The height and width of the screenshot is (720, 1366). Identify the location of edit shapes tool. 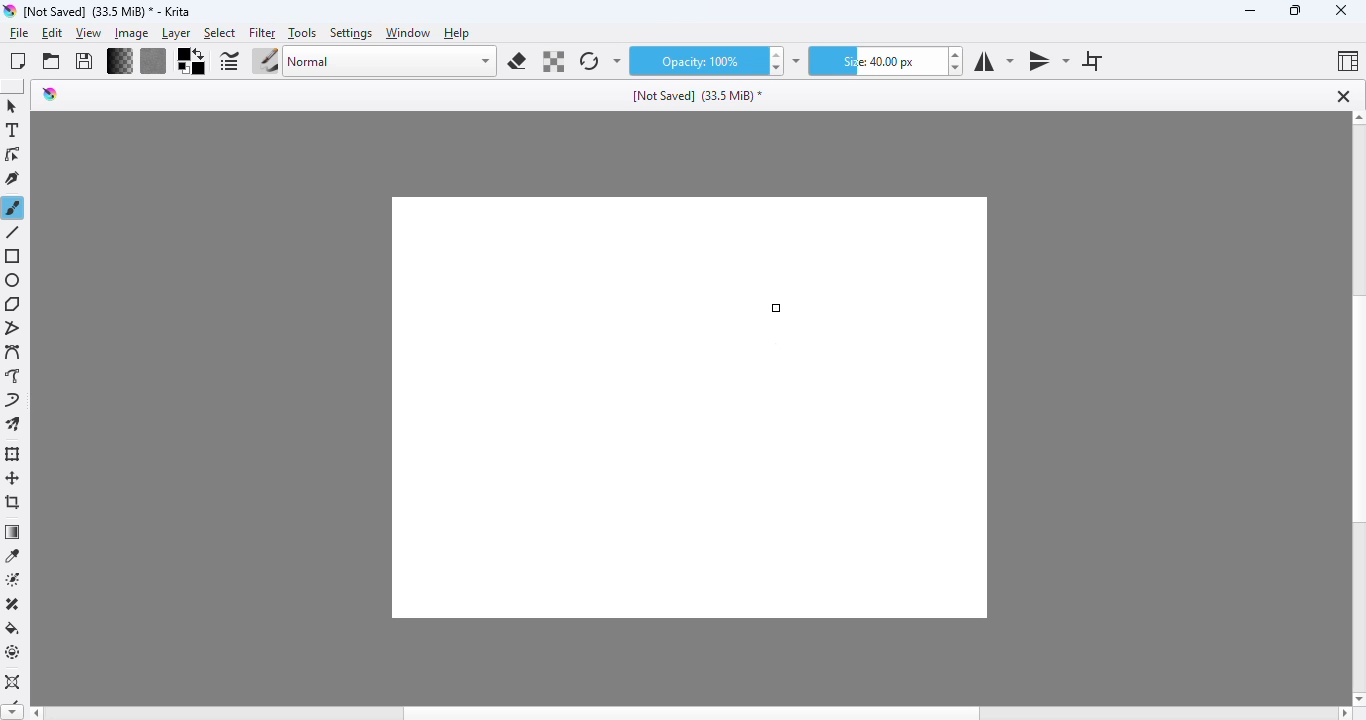
(14, 155).